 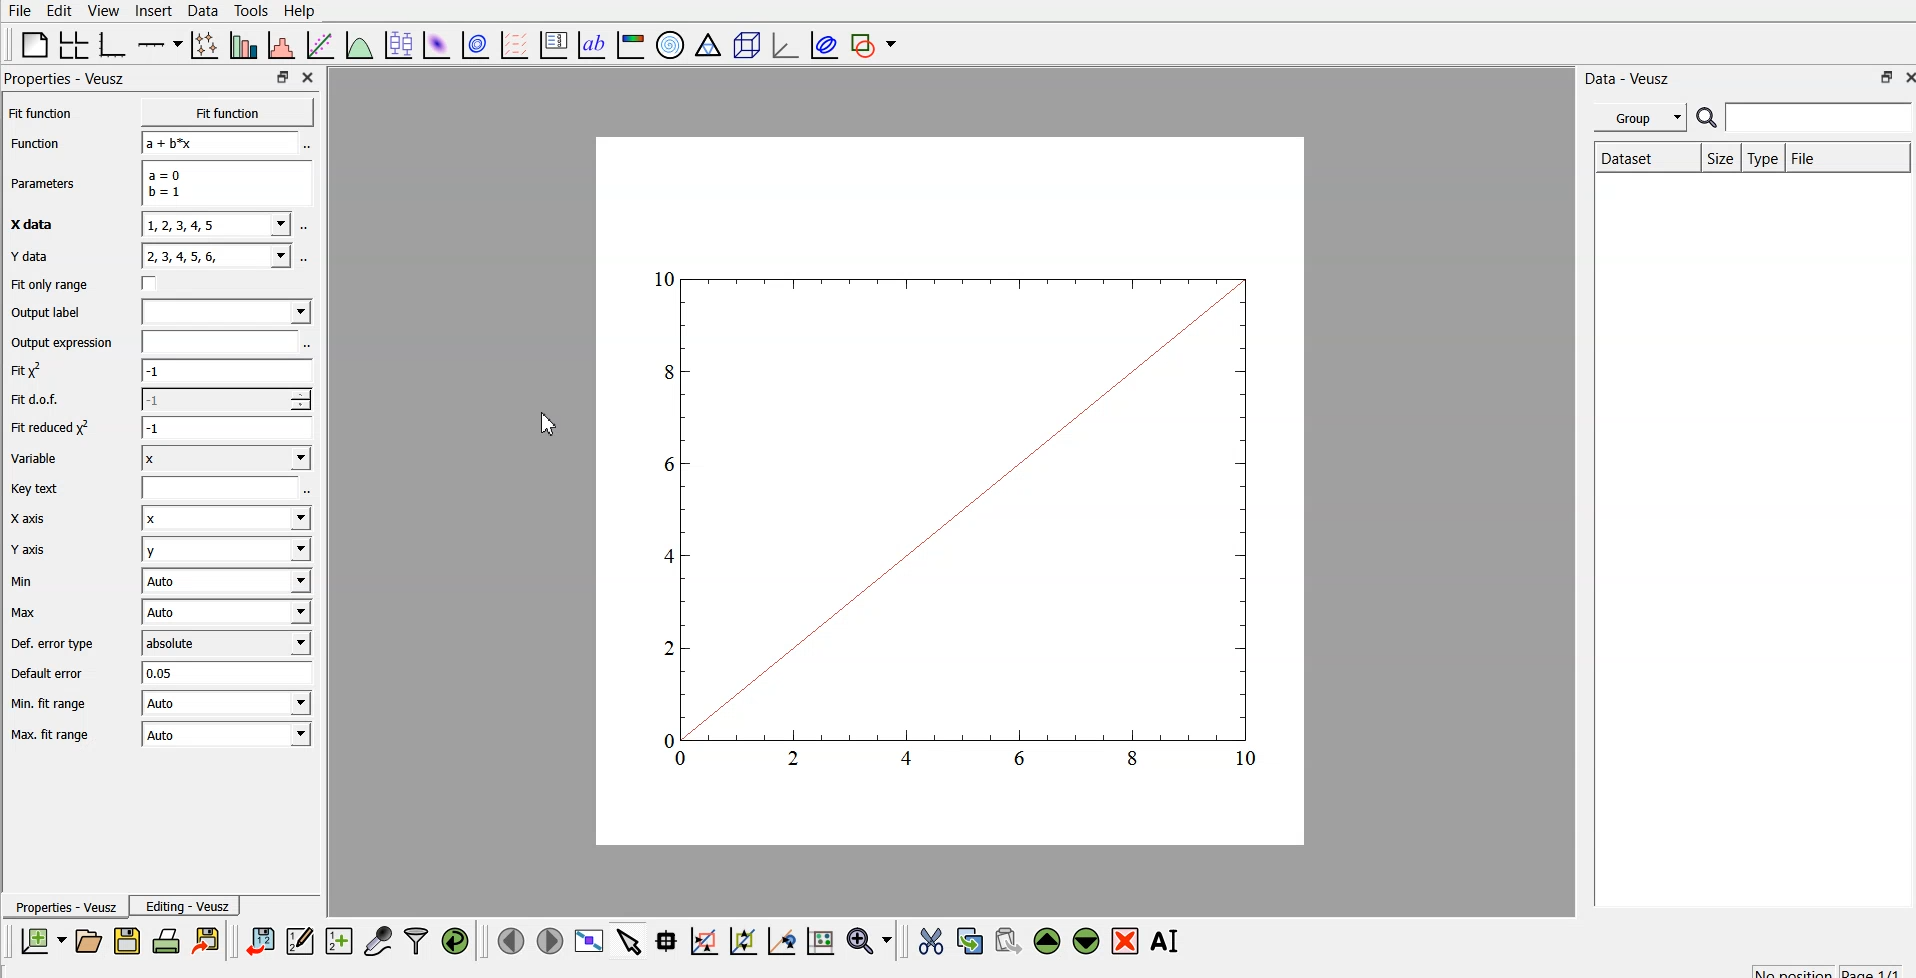 I want to click on add shape, so click(x=880, y=45).